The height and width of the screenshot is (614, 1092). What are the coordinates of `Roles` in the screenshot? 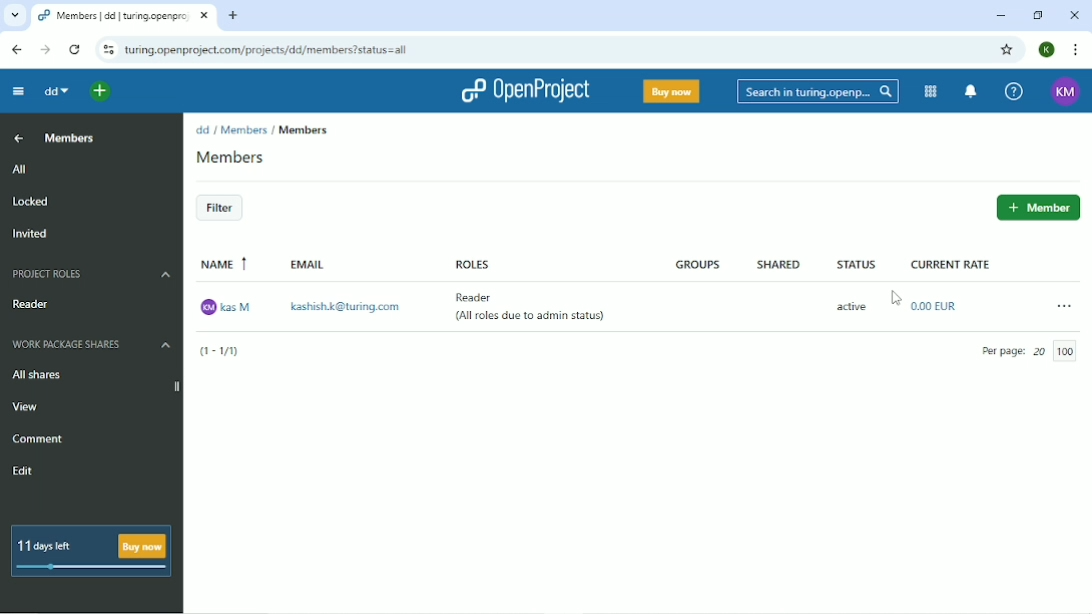 It's located at (468, 260).